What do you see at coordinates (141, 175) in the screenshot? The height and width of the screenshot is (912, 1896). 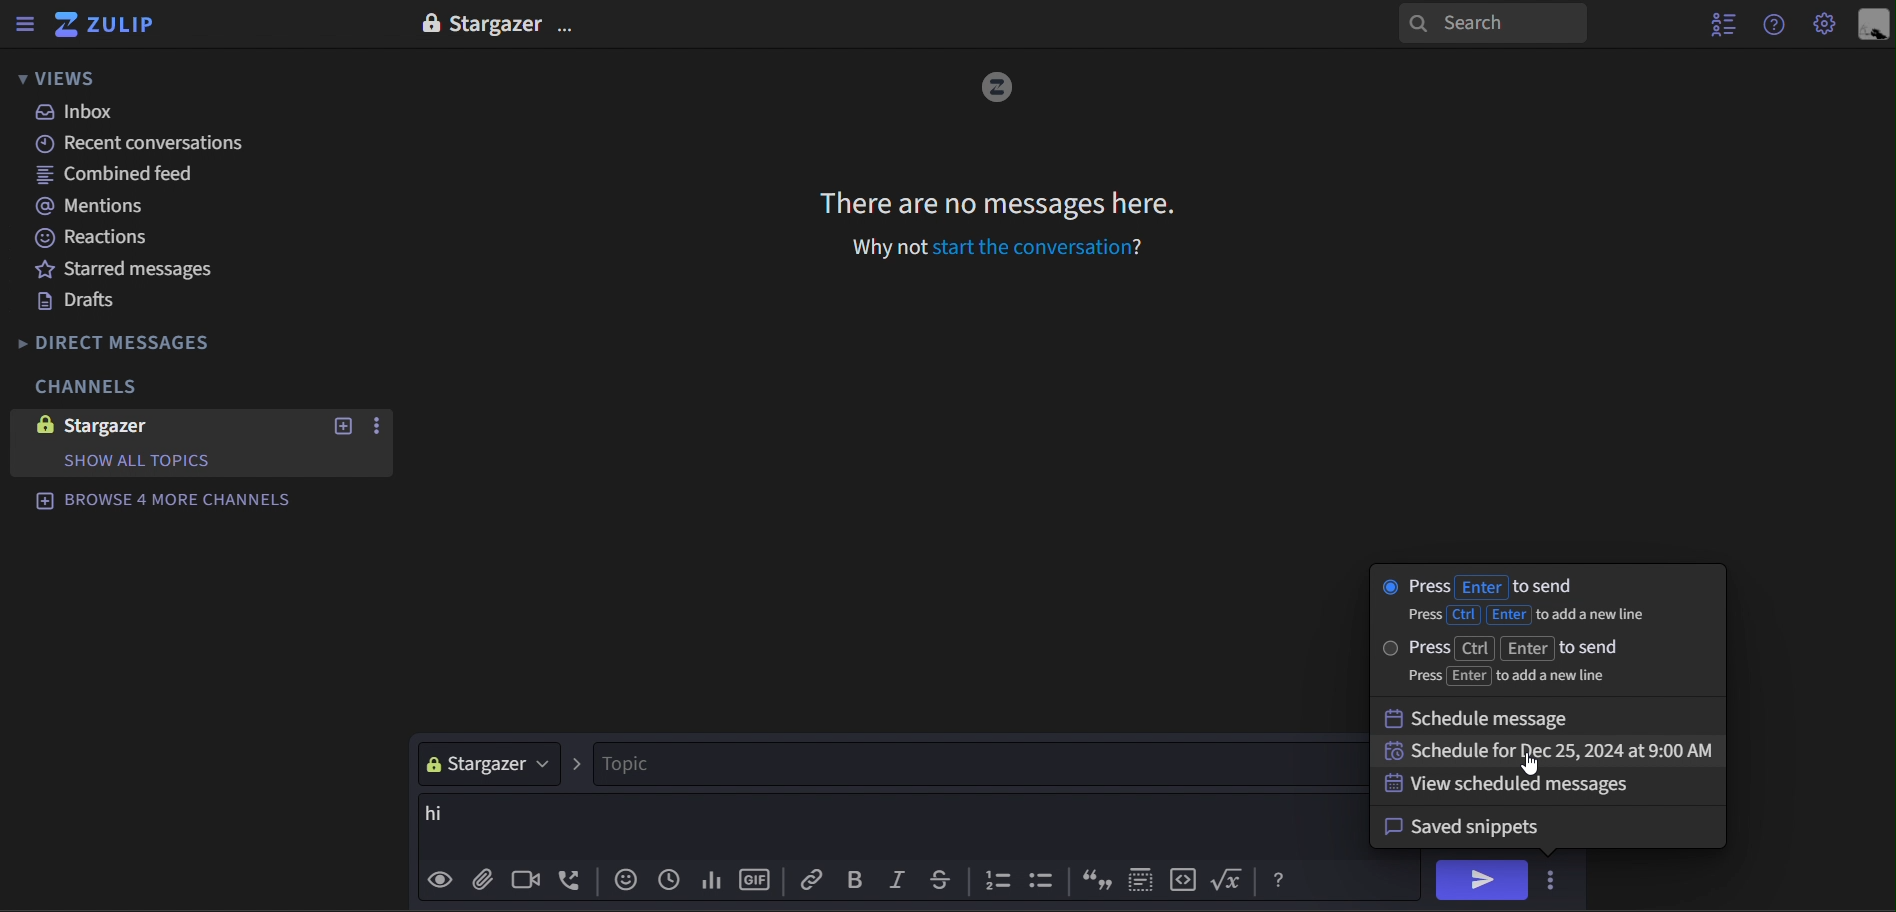 I see `combined feed` at bounding box center [141, 175].